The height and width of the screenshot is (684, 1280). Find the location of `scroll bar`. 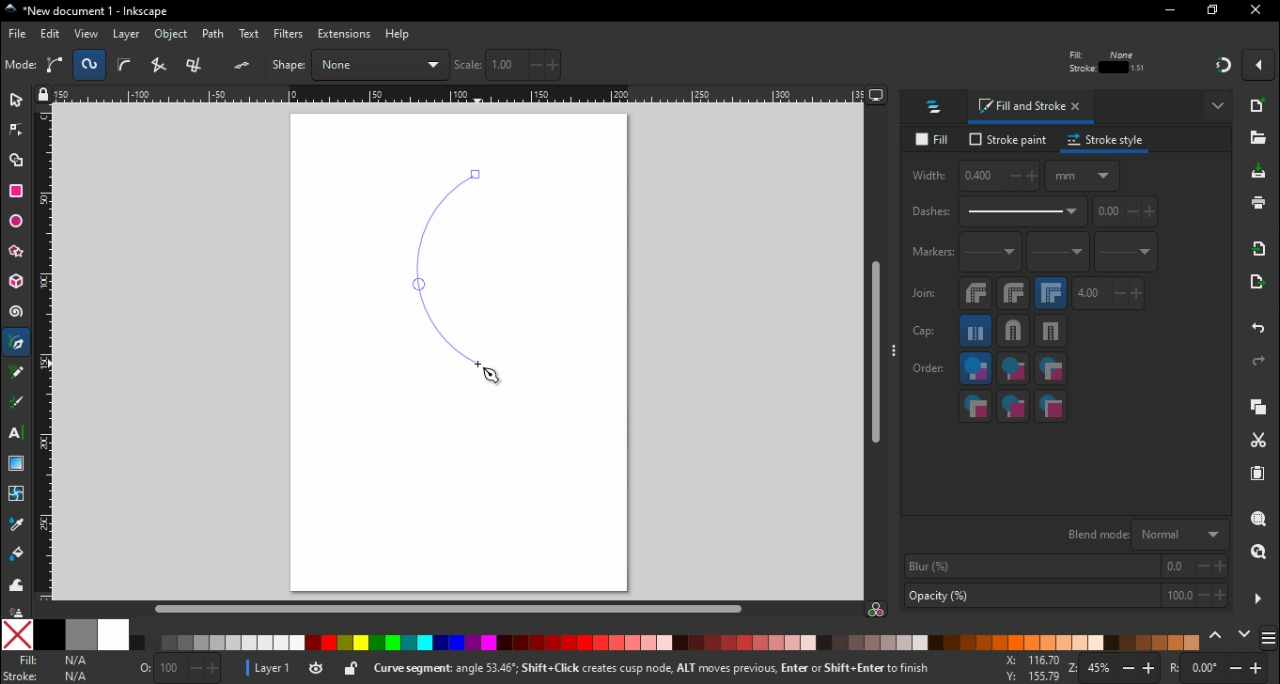

scroll bar is located at coordinates (448, 608).